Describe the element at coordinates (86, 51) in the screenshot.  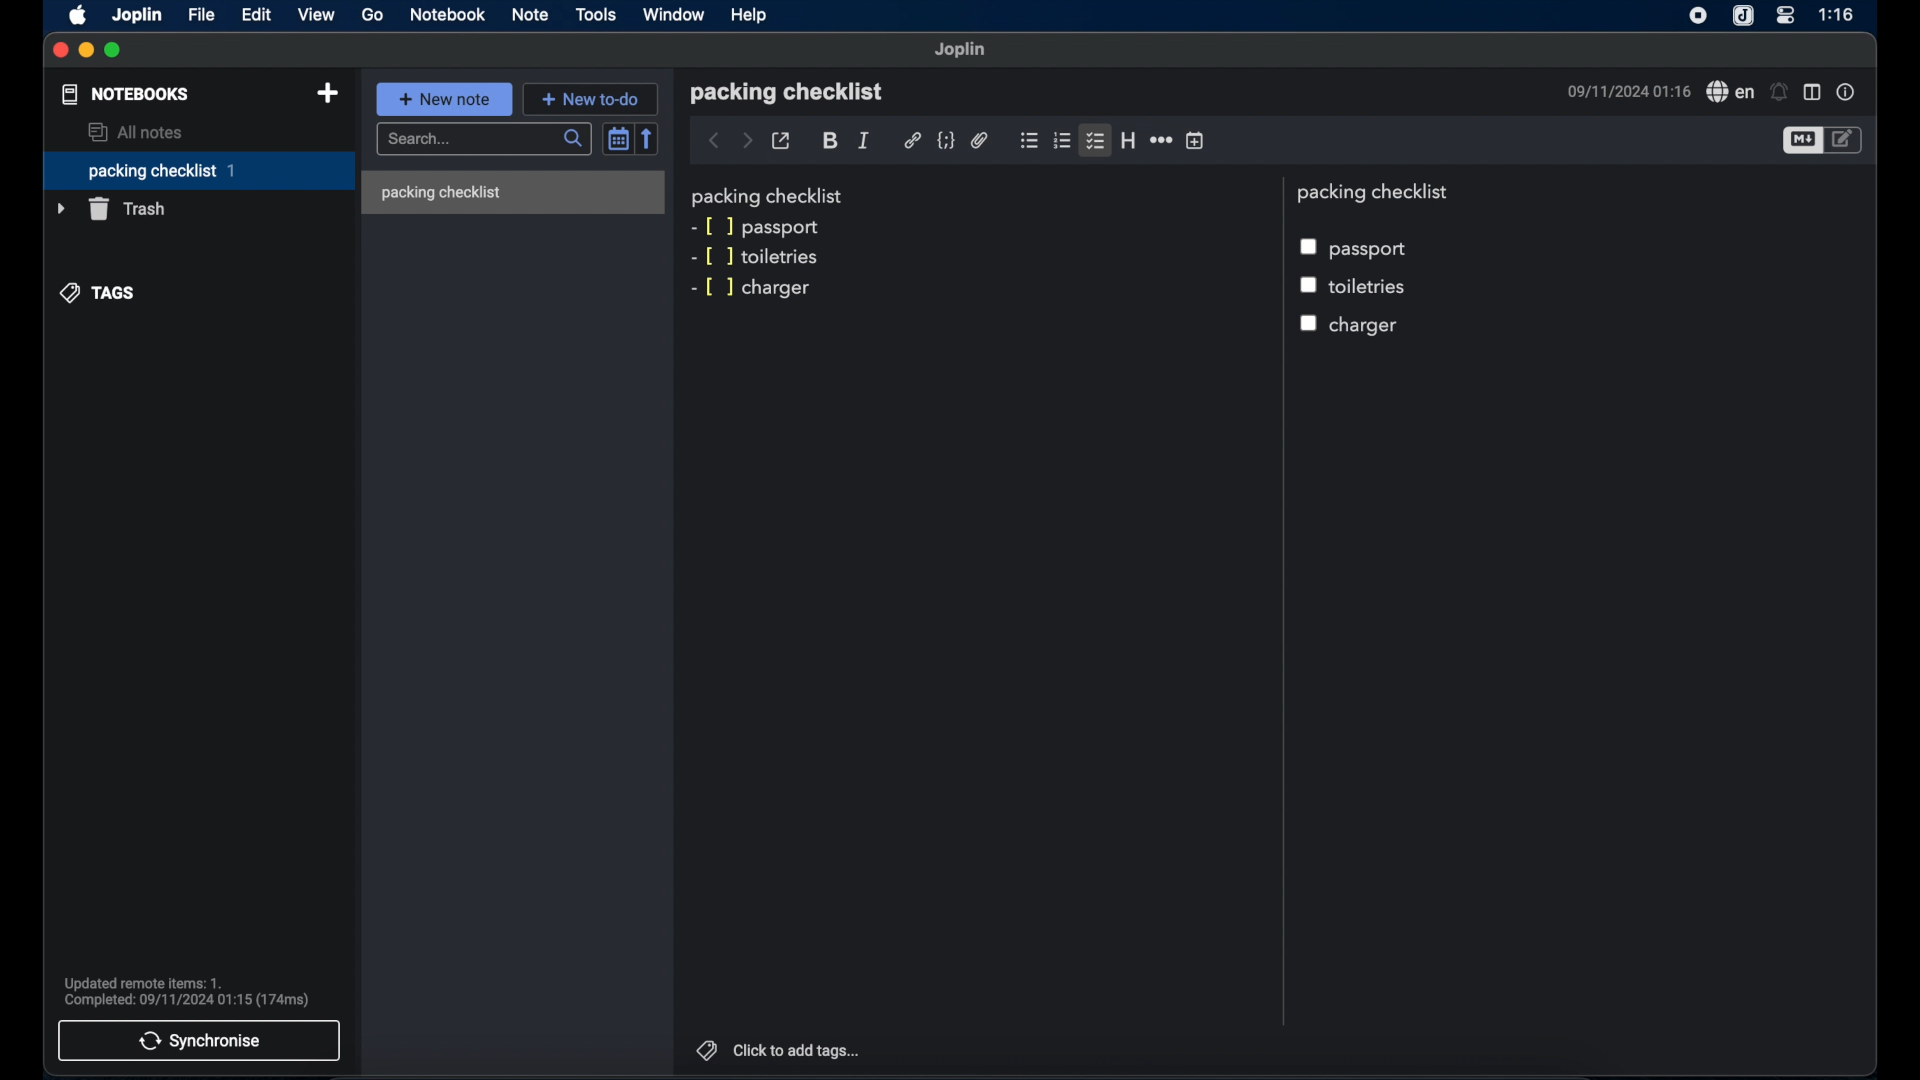
I see `minimize` at that location.